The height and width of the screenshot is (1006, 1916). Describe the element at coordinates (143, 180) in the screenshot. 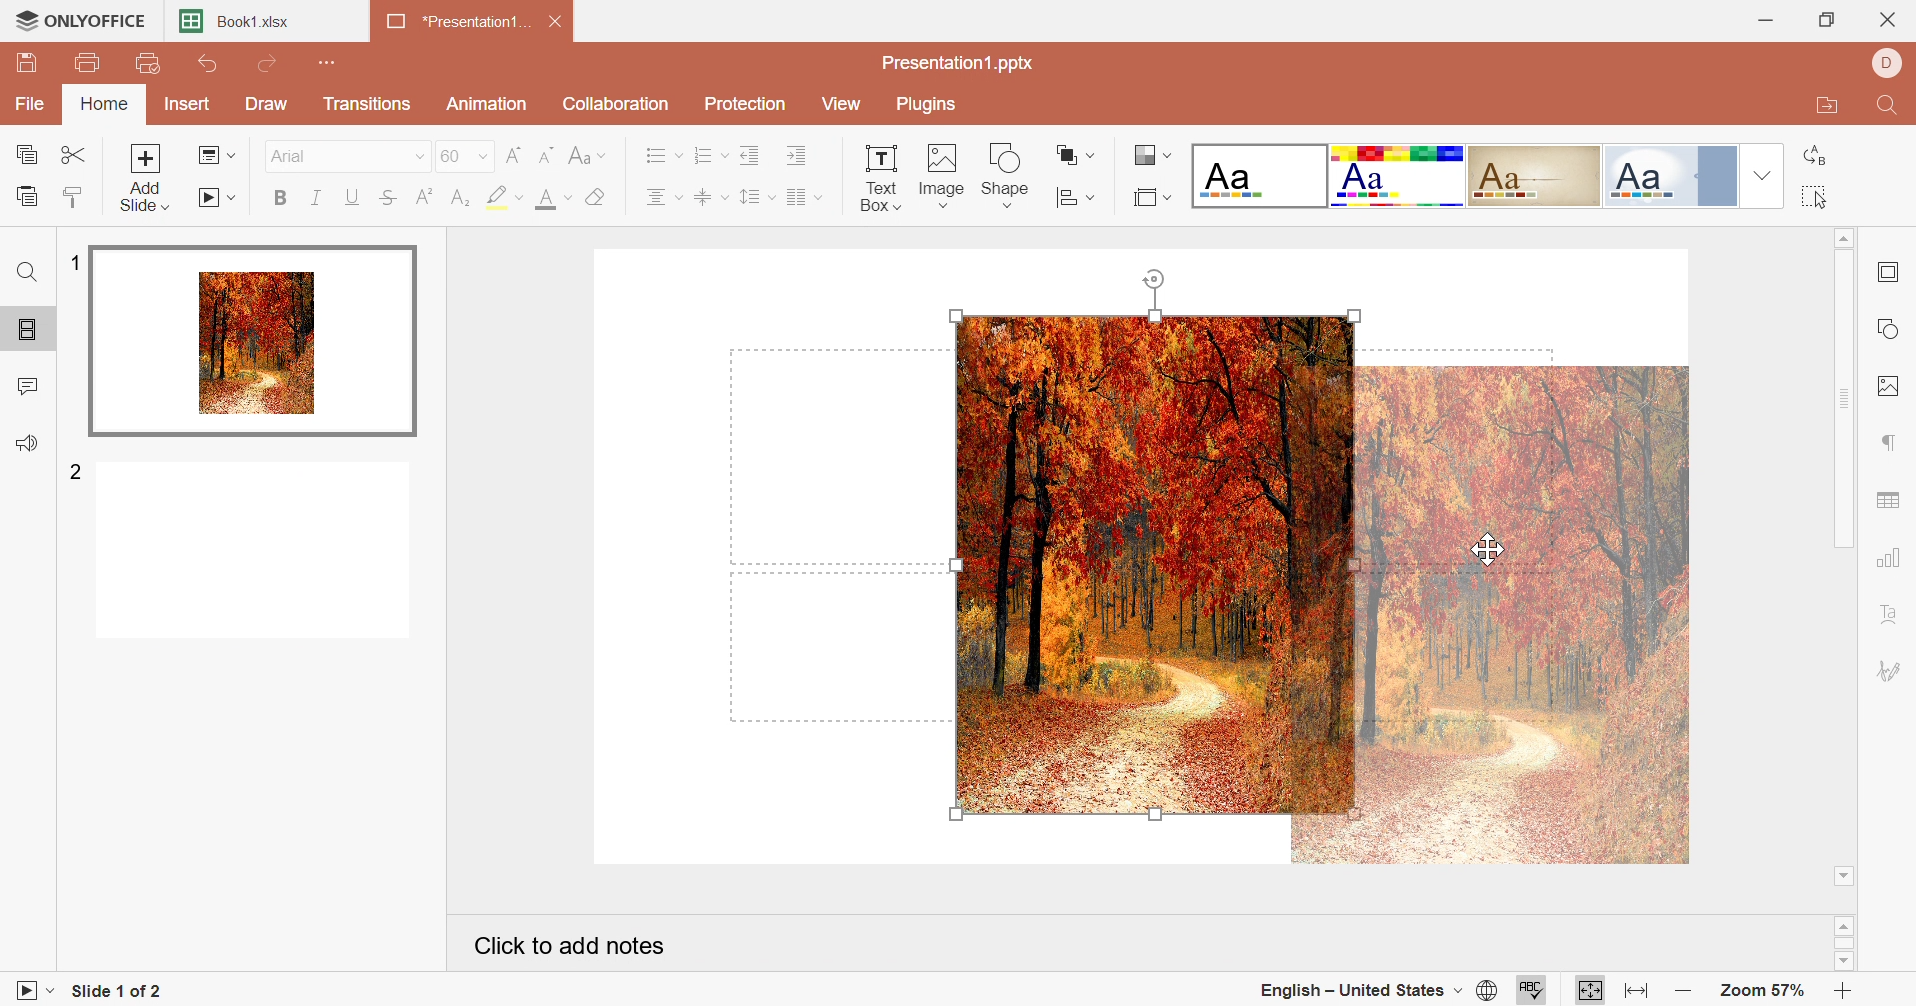

I see `Add slide` at that location.